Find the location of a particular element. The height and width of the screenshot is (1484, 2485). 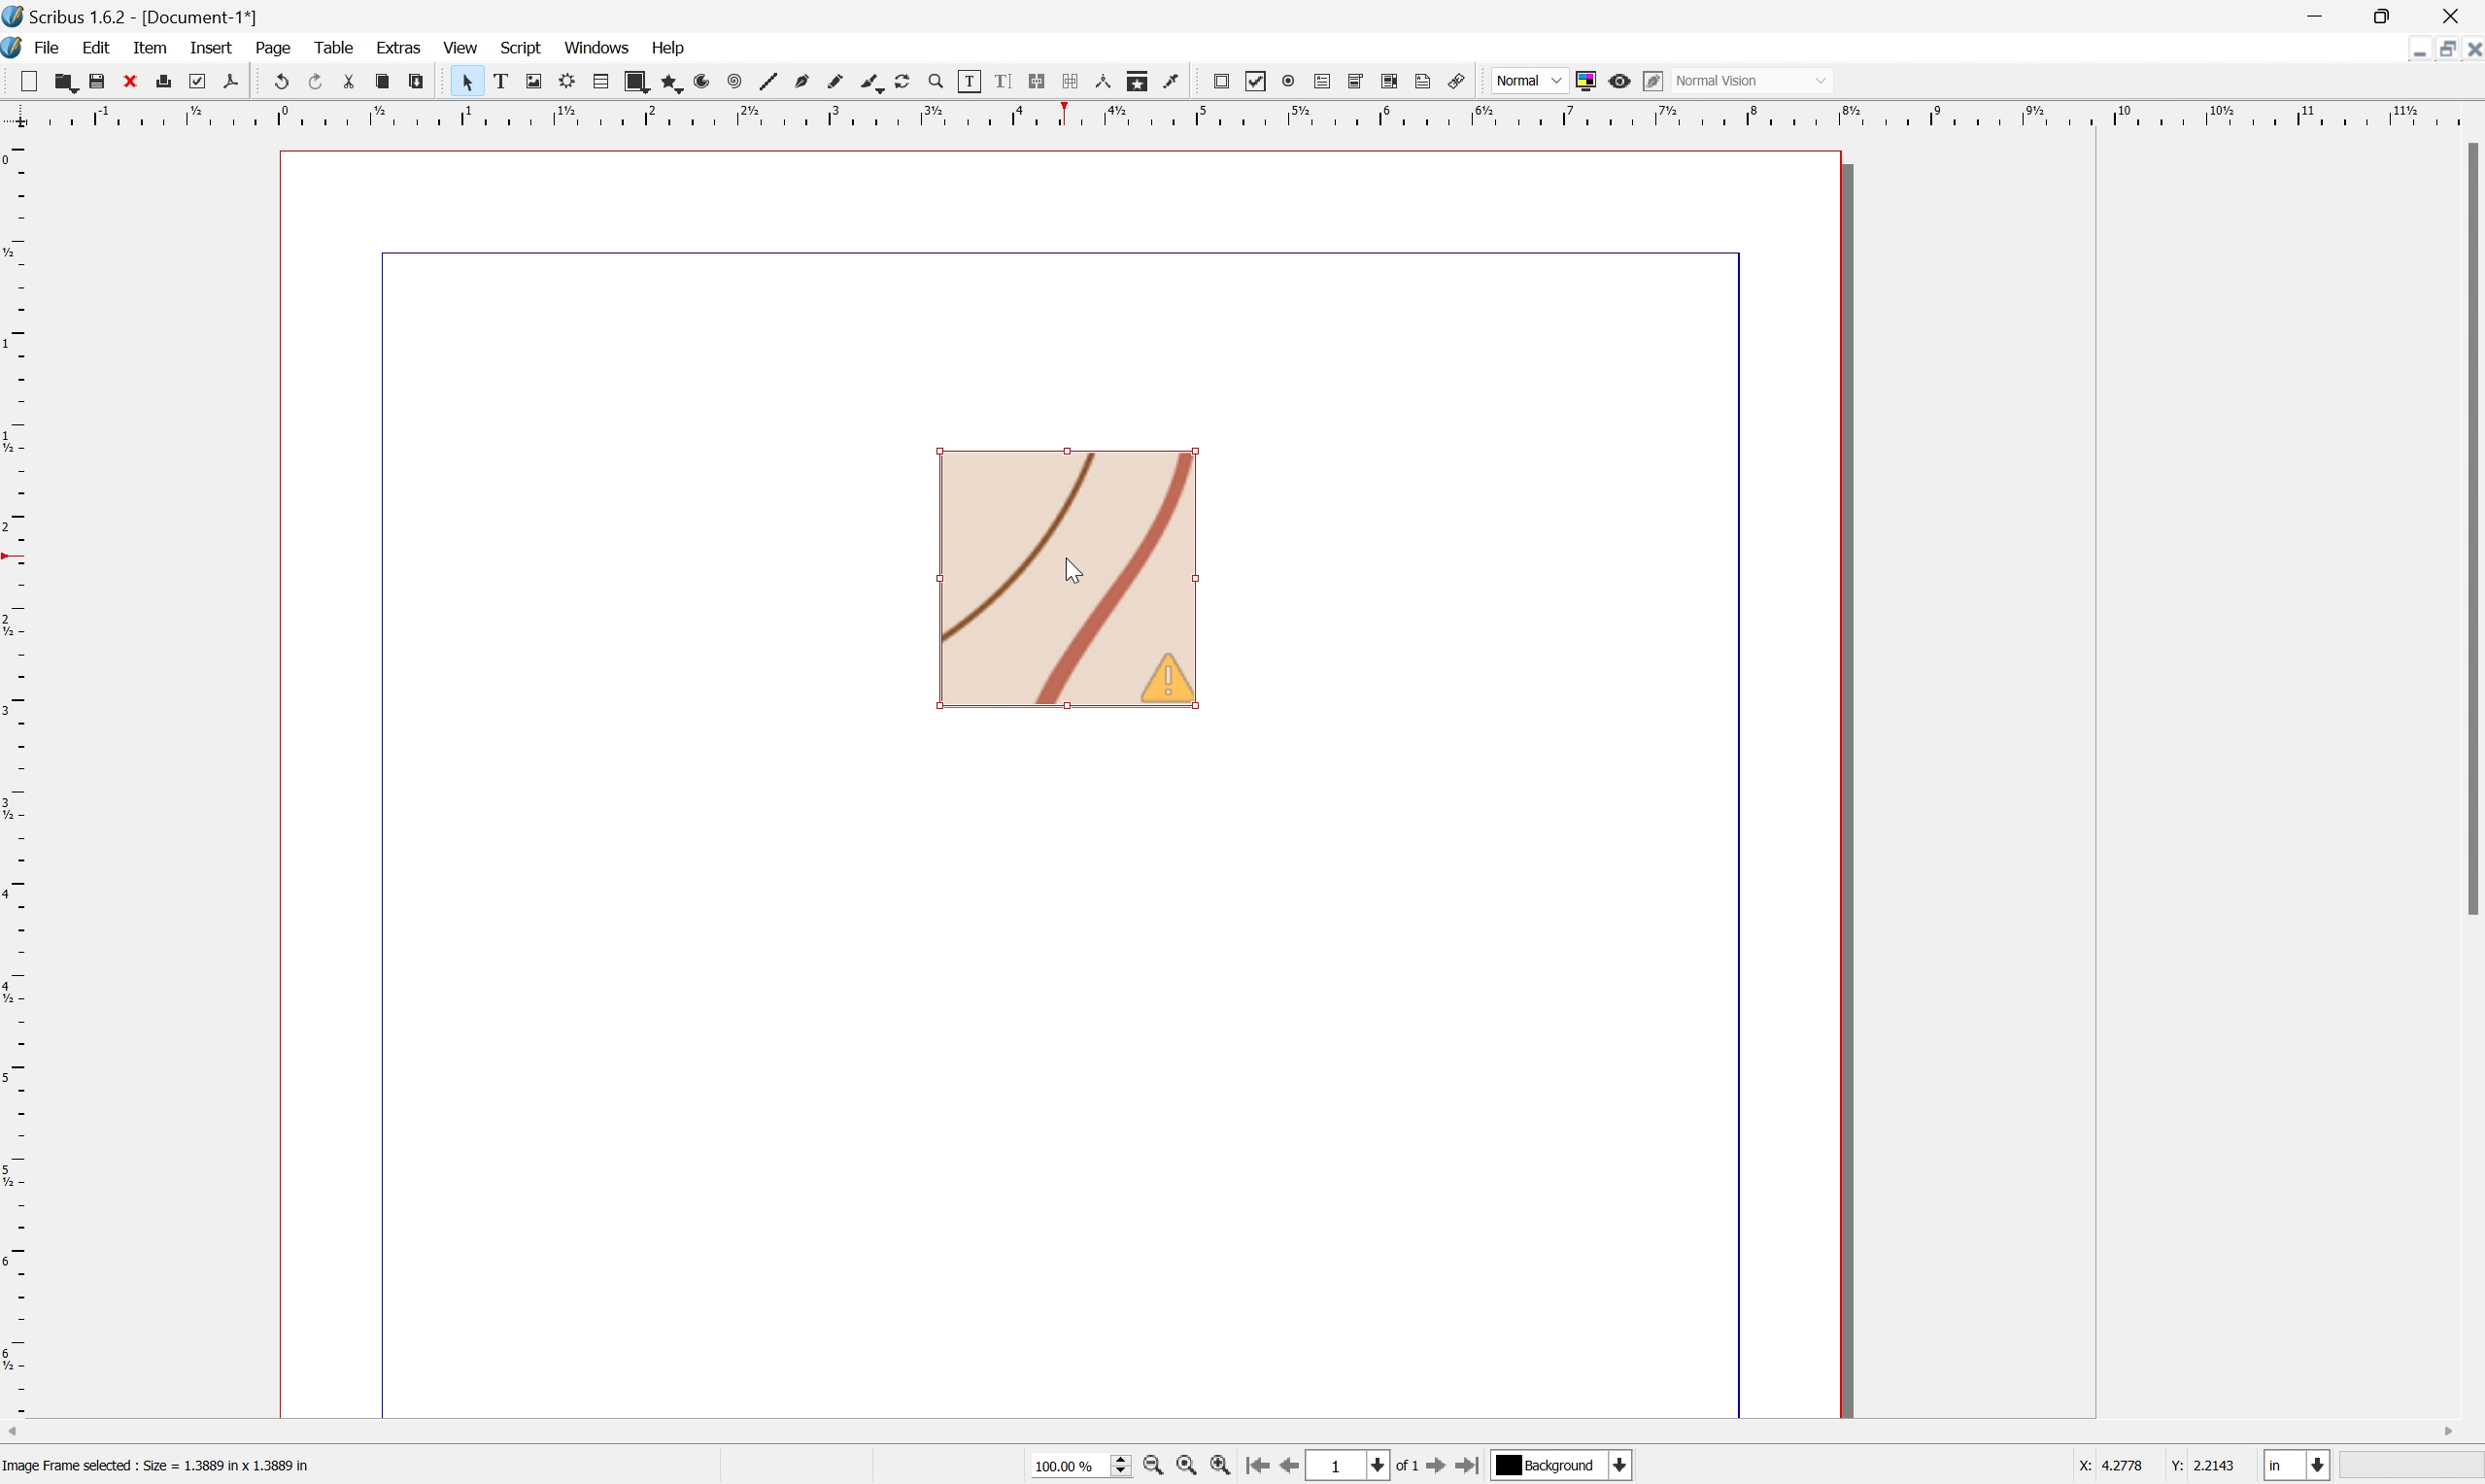

New is located at coordinates (22, 78).